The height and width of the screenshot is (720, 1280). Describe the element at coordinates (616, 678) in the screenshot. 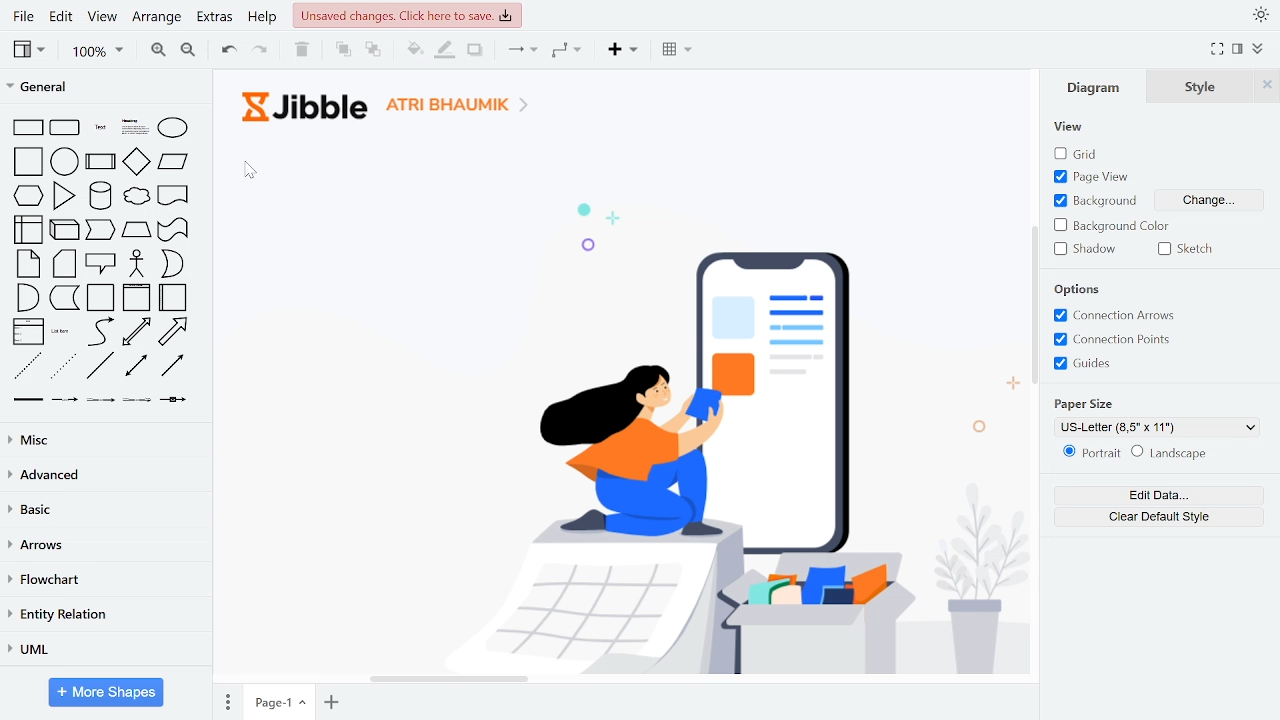

I see `horizontal scrollbar` at that location.